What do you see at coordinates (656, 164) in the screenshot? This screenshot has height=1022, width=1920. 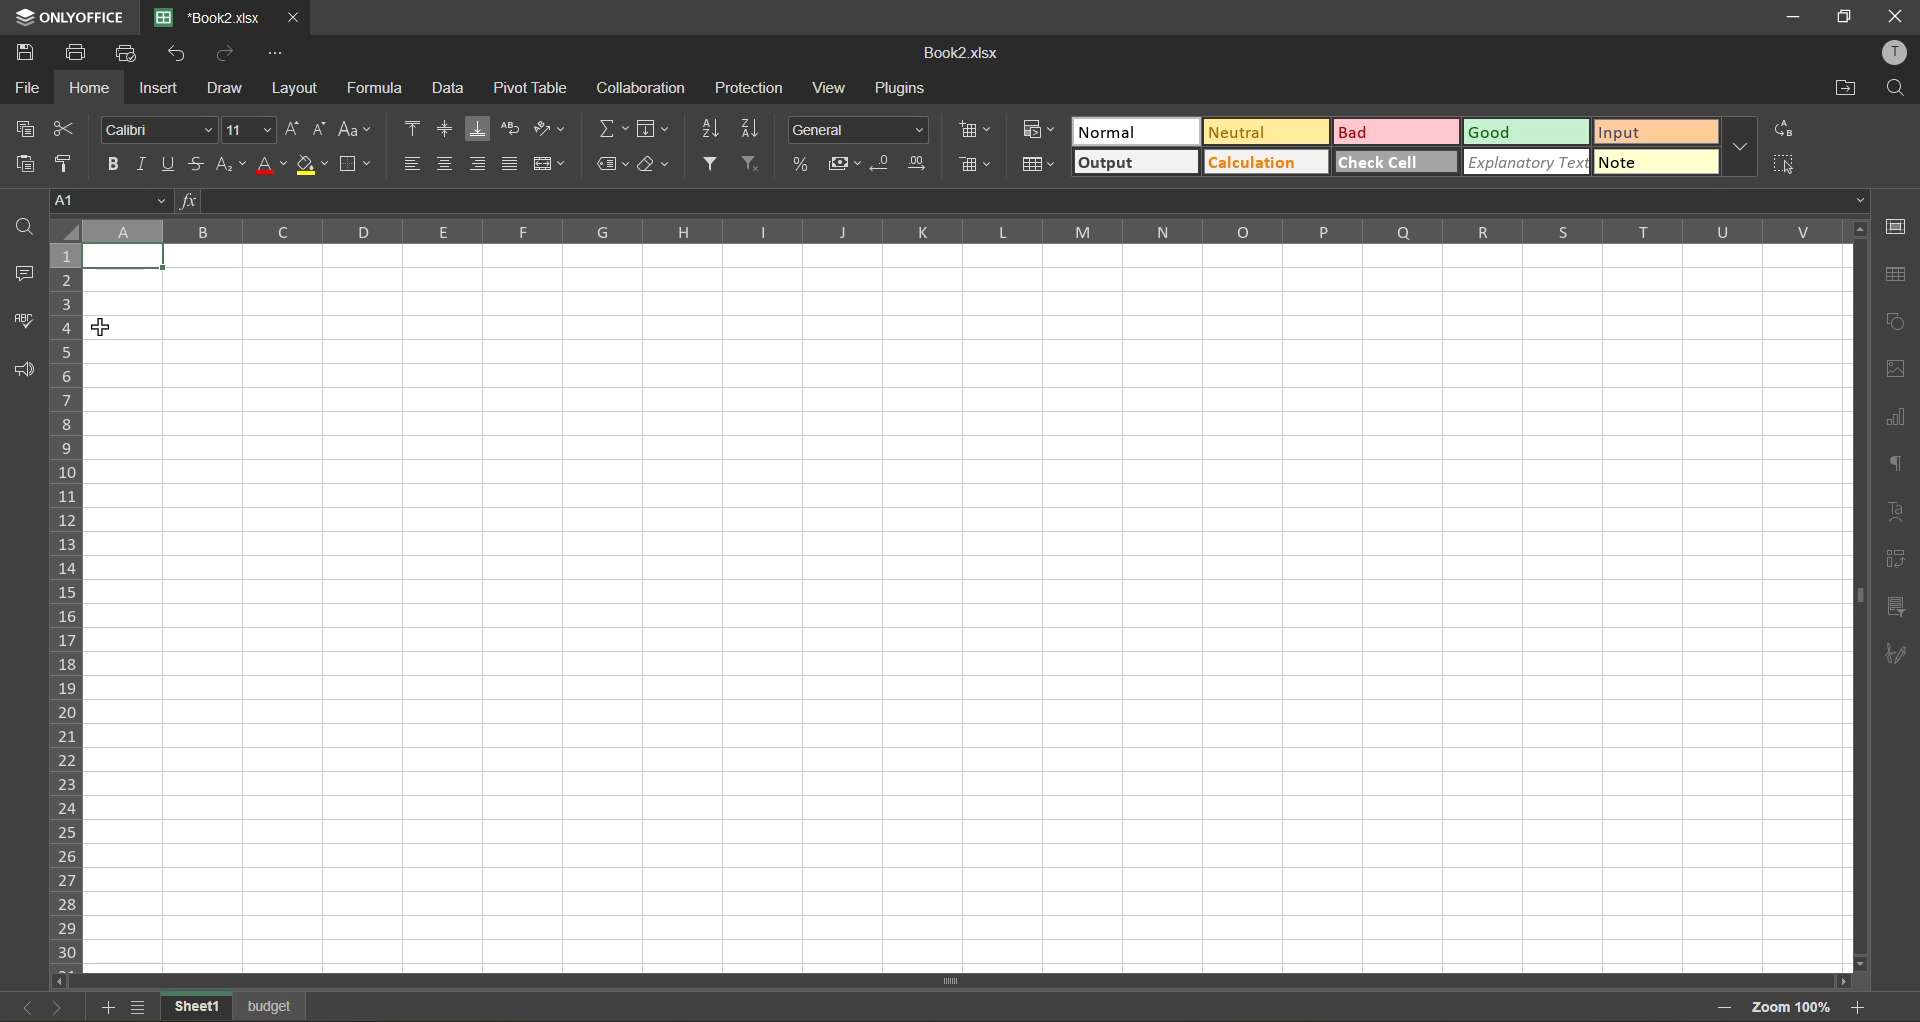 I see `clear` at bounding box center [656, 164].